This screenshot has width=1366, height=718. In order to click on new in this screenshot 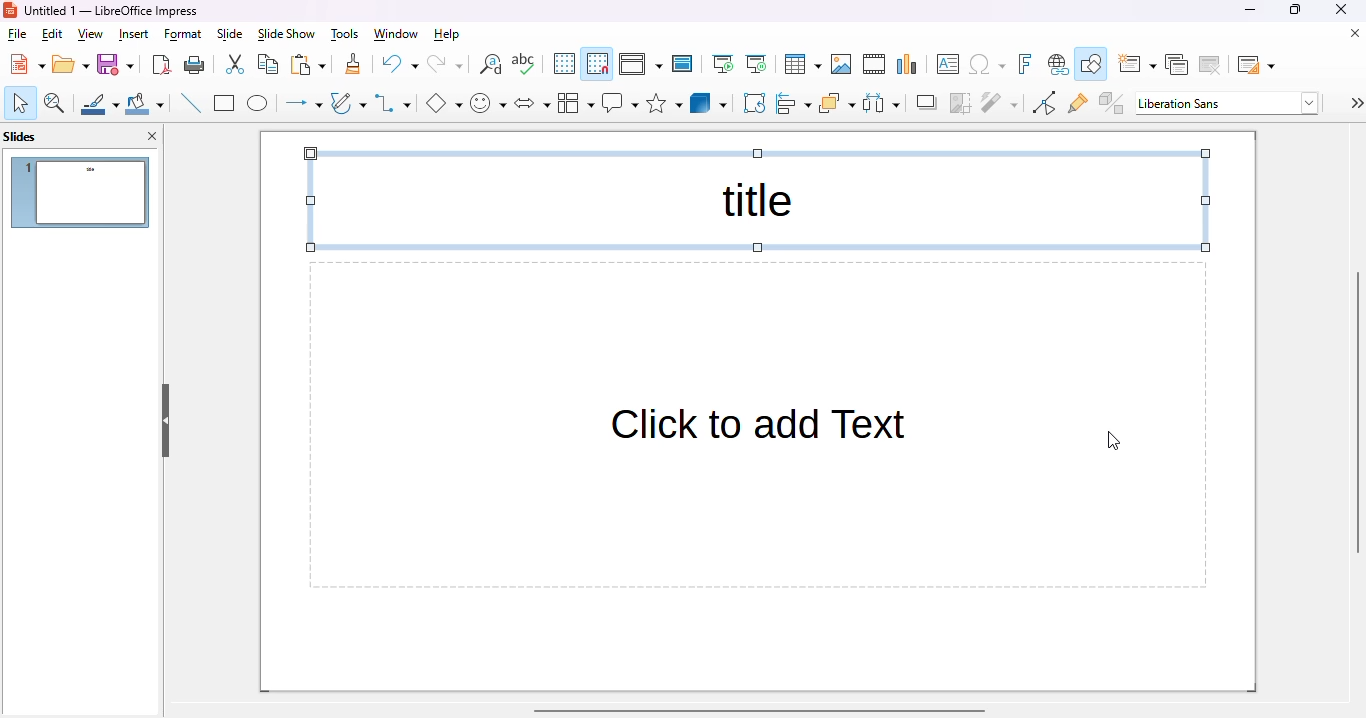, I will do `click(27, 64)`.